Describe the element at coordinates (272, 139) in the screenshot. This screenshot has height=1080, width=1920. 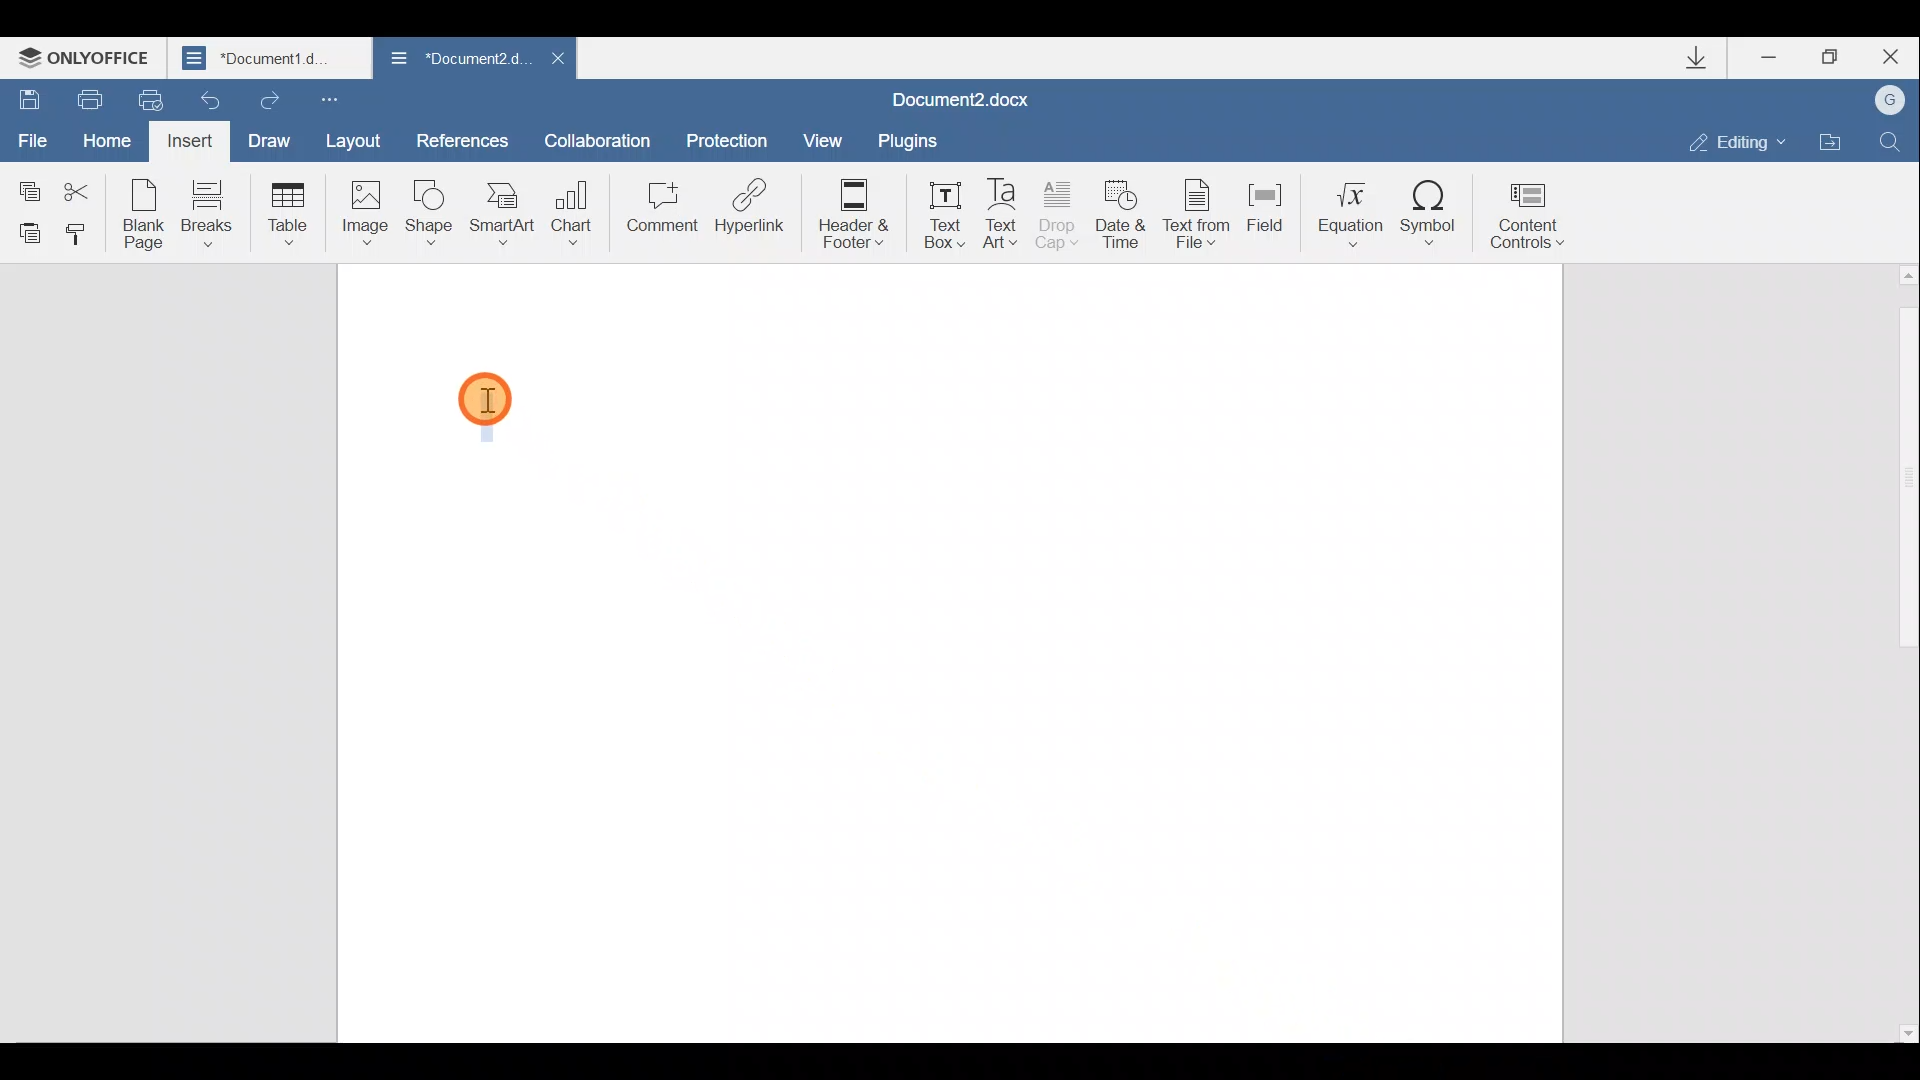
I see `Draw` at that location.